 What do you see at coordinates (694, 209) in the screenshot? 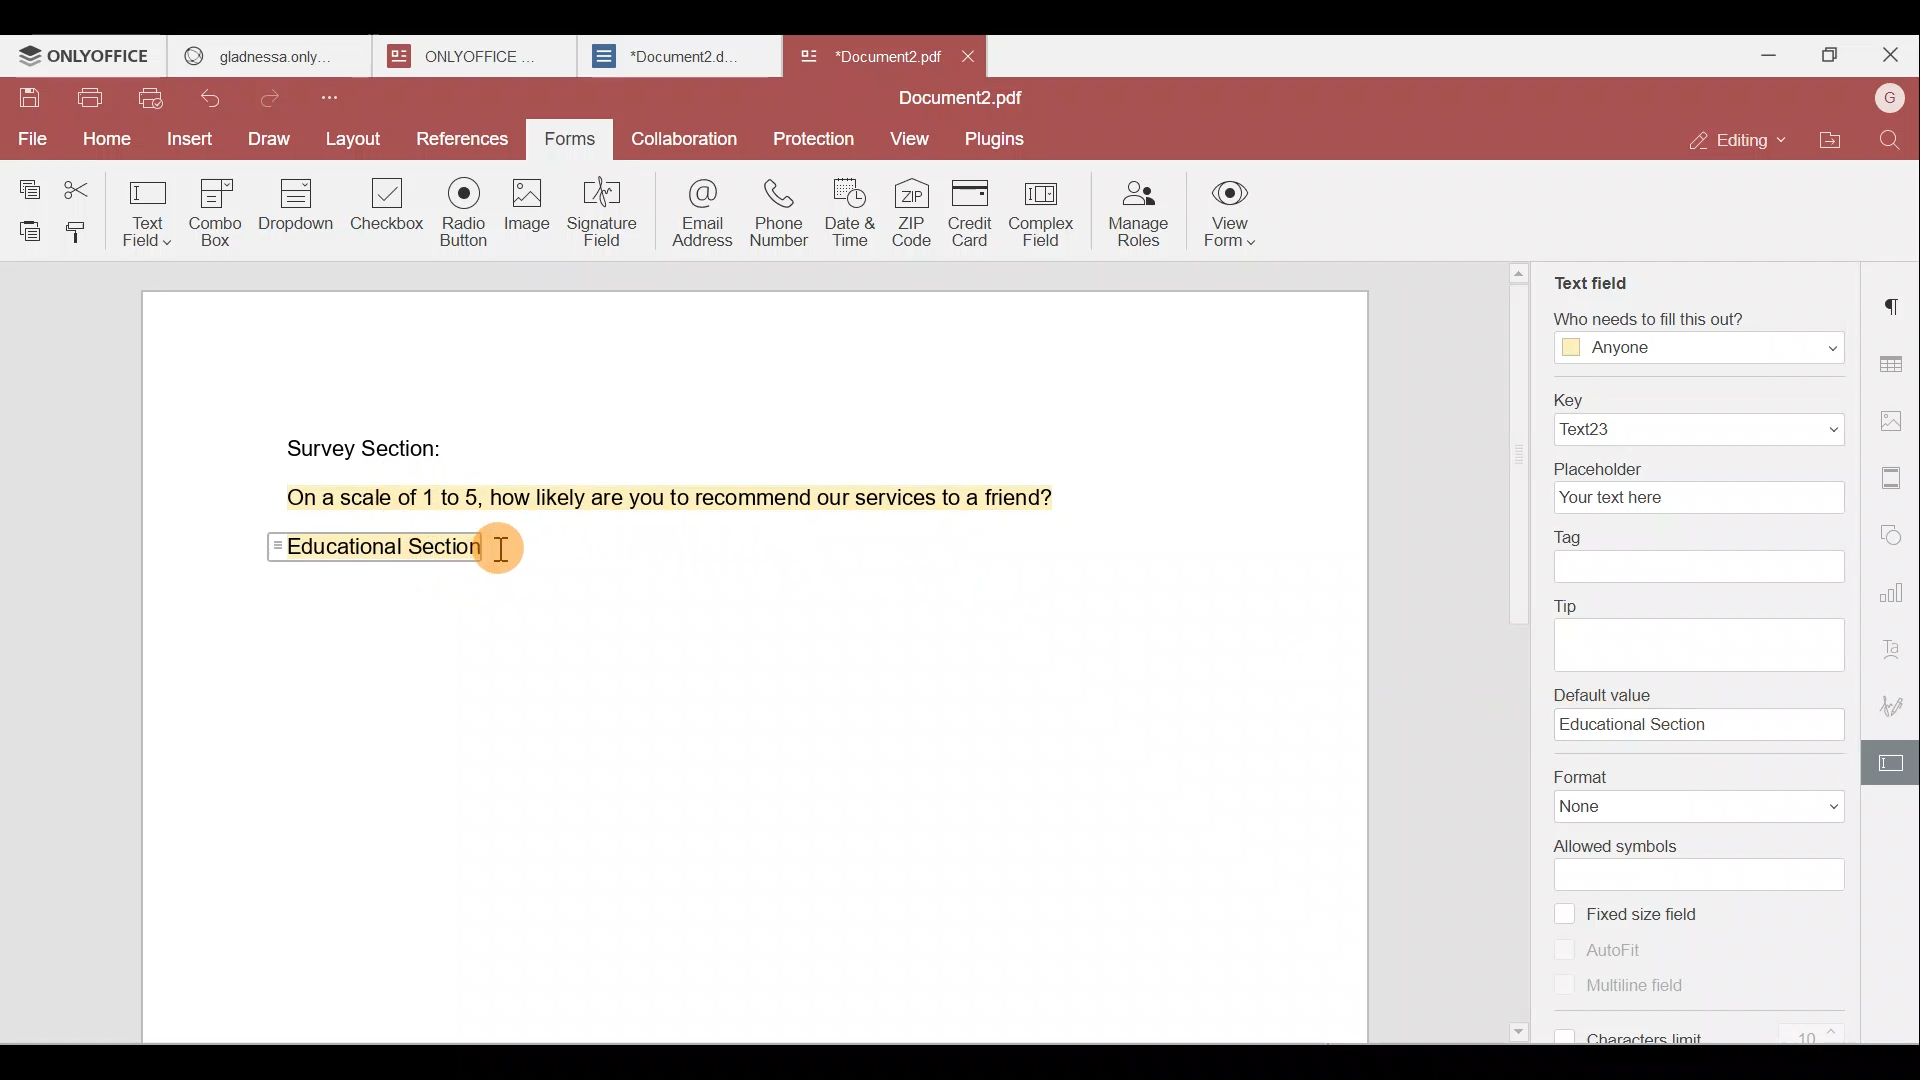
I see `Email address` at bounding box center [694, 209].